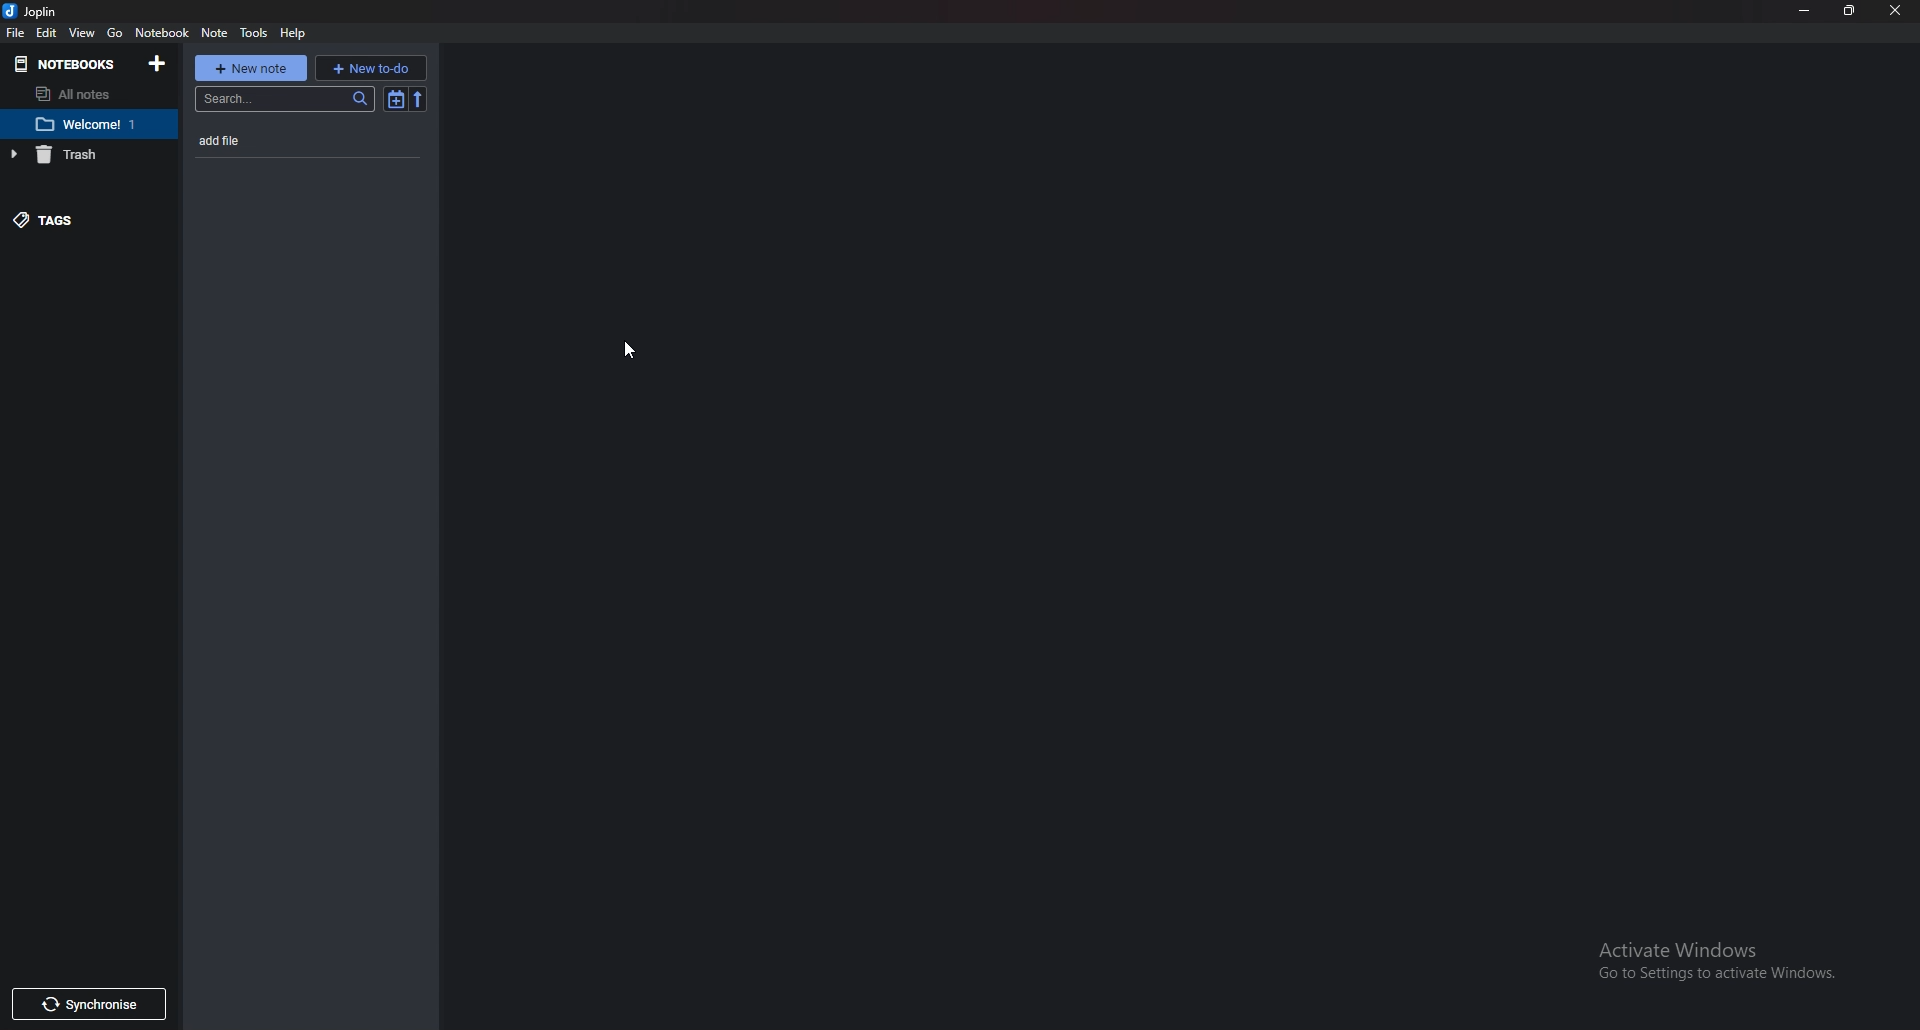 Image resolution: width=1920 pixels, height=1030 pixels. What do you see at coordinates (216, 32) in the screenshot?
I see `note` at bounding box center [216, 32].